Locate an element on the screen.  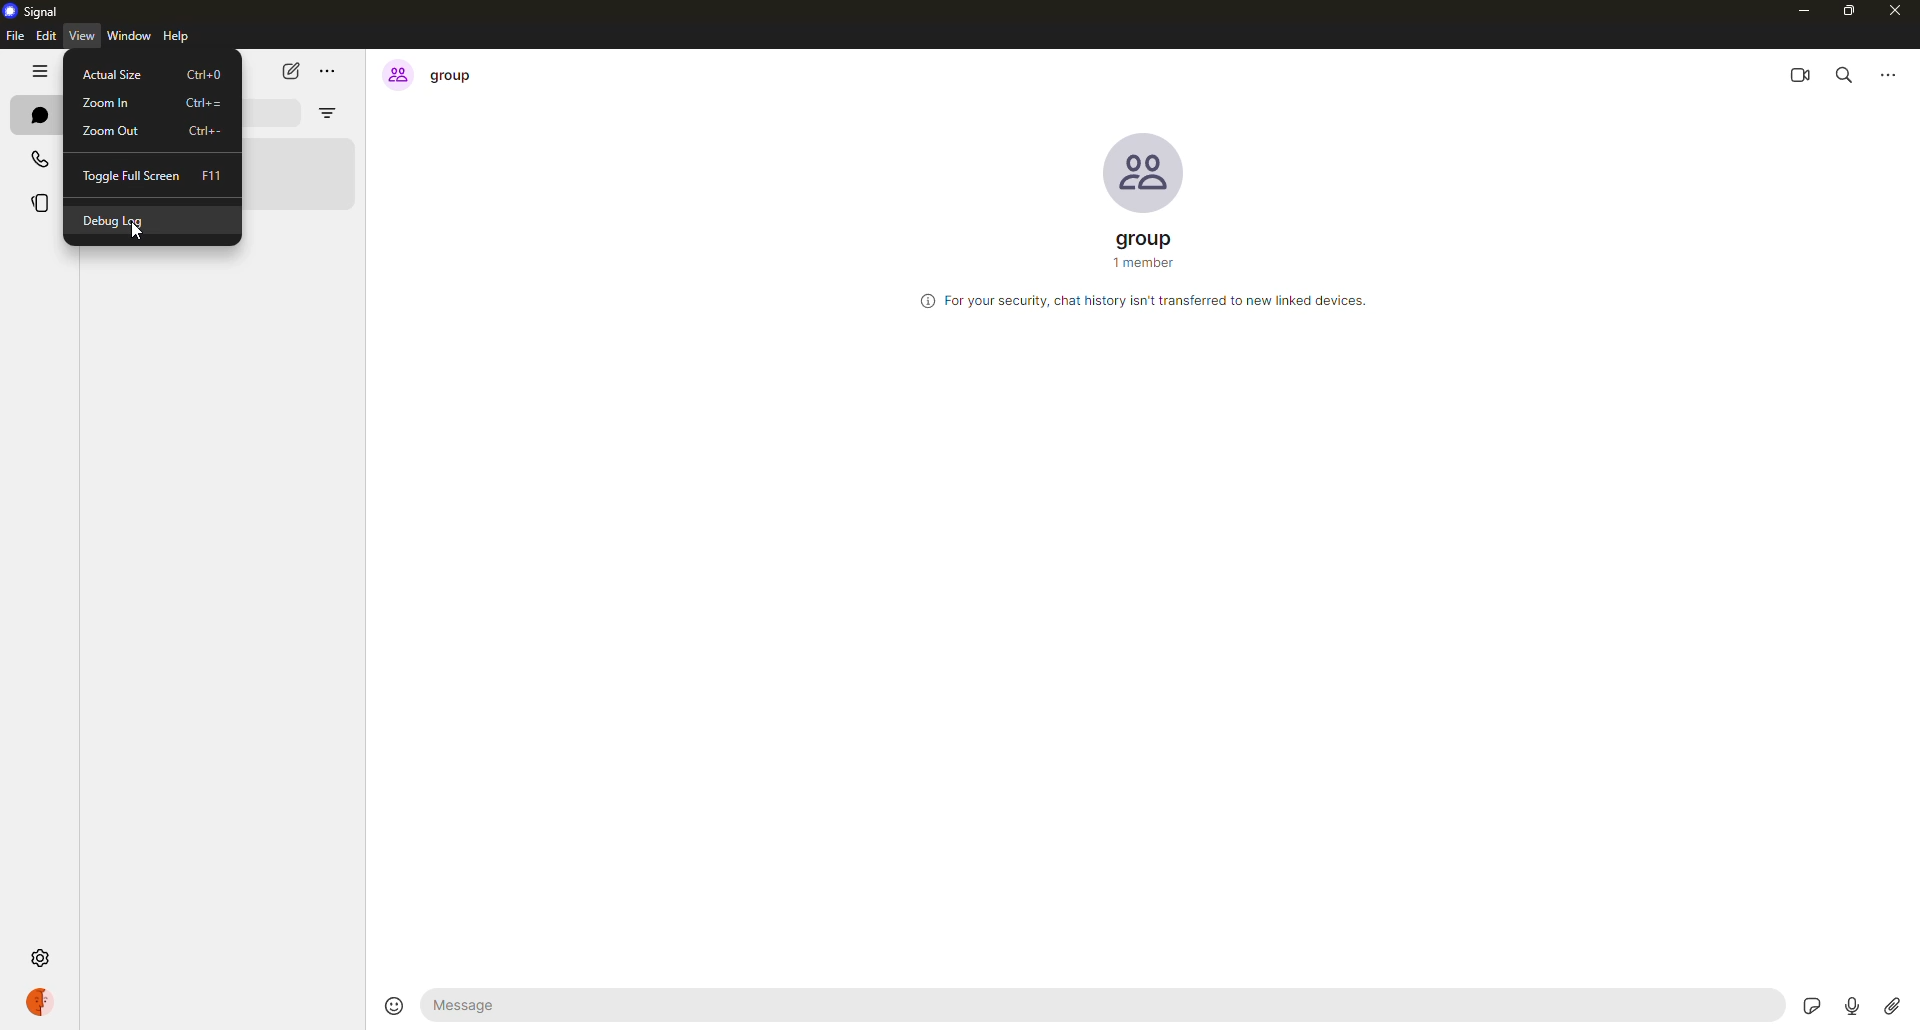
chats is located at coordinates (37, 114).